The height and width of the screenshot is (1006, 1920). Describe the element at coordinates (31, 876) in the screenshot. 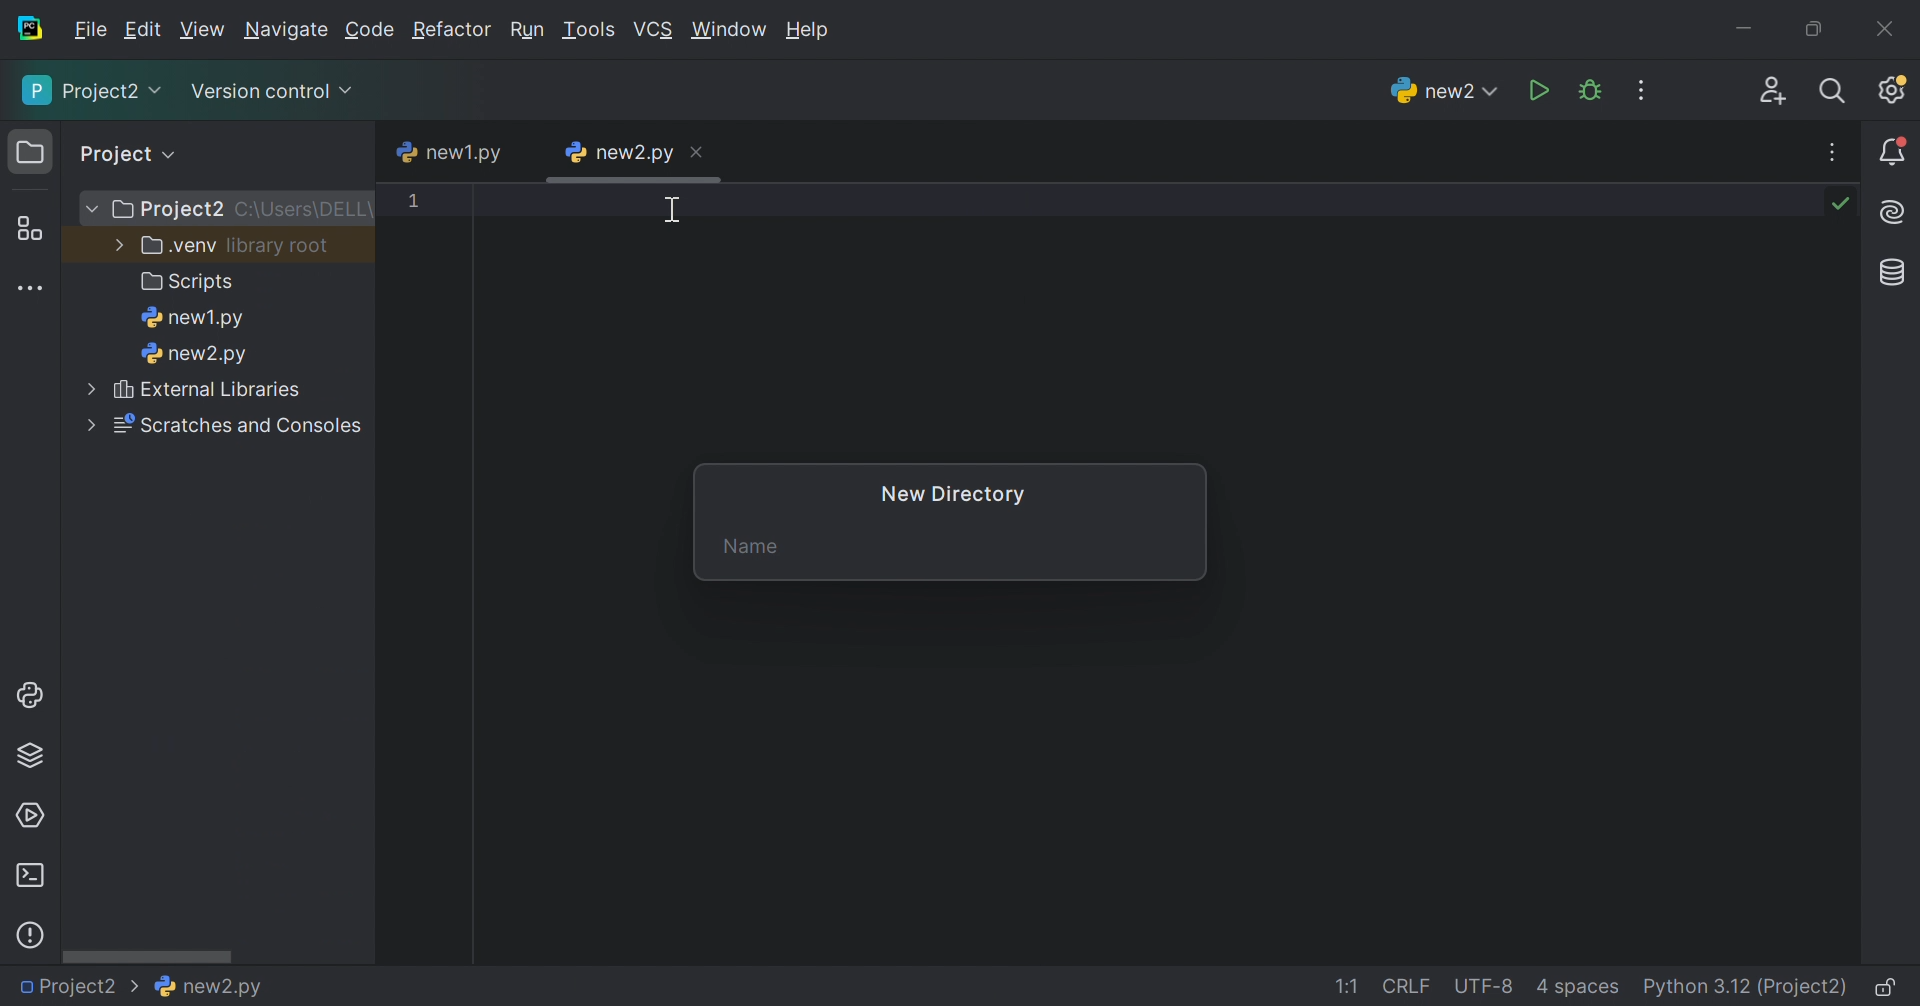

I see `Terminal` at that location.